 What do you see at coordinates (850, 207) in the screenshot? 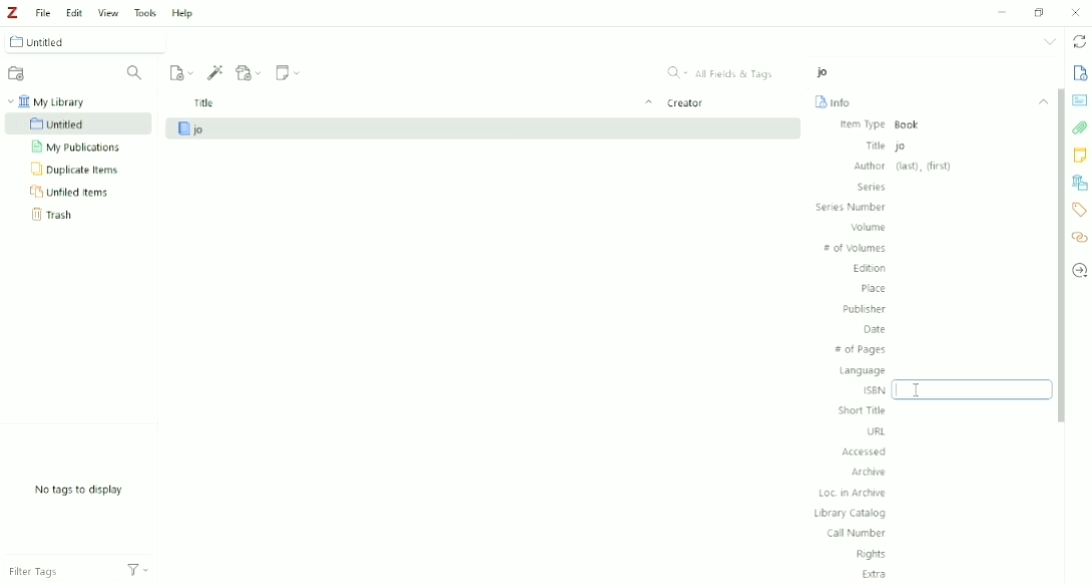
I see `Series Number` at bounding box center [850, 207].